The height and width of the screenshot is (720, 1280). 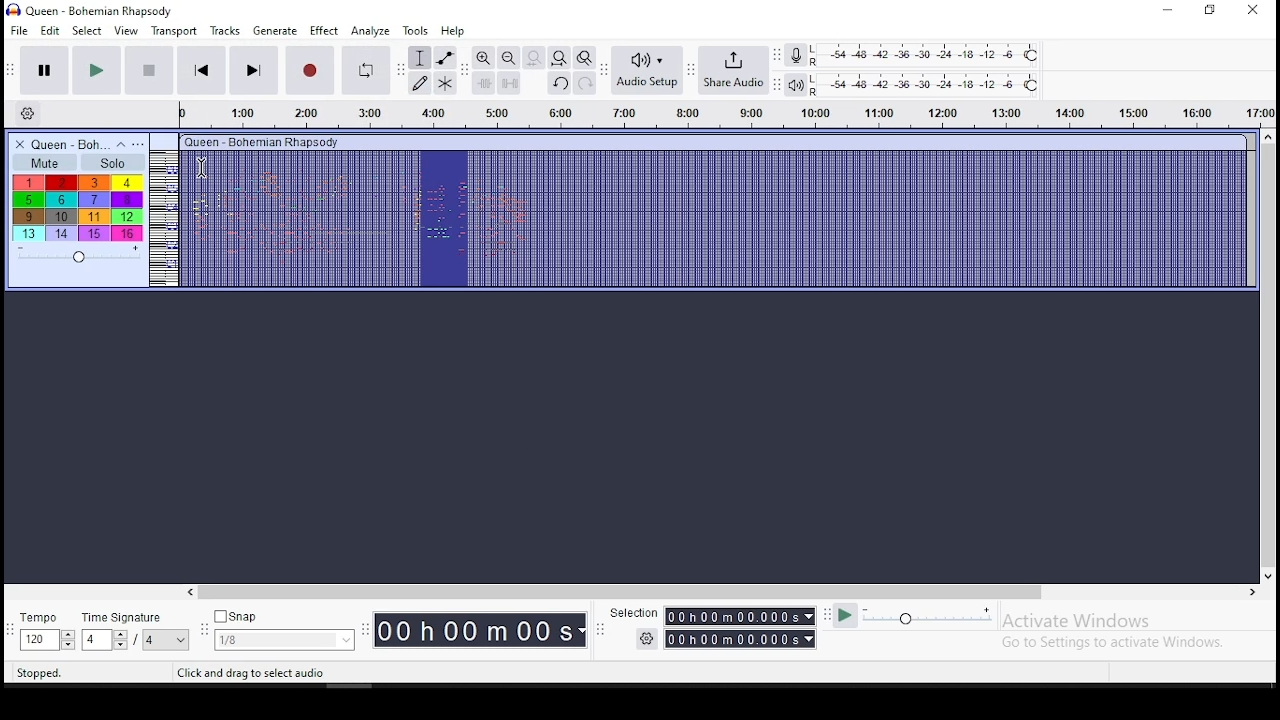 What do you see at coordinates (364, 68) in the screenshot?
I see `enable looping` at bounding box center [364, 68].